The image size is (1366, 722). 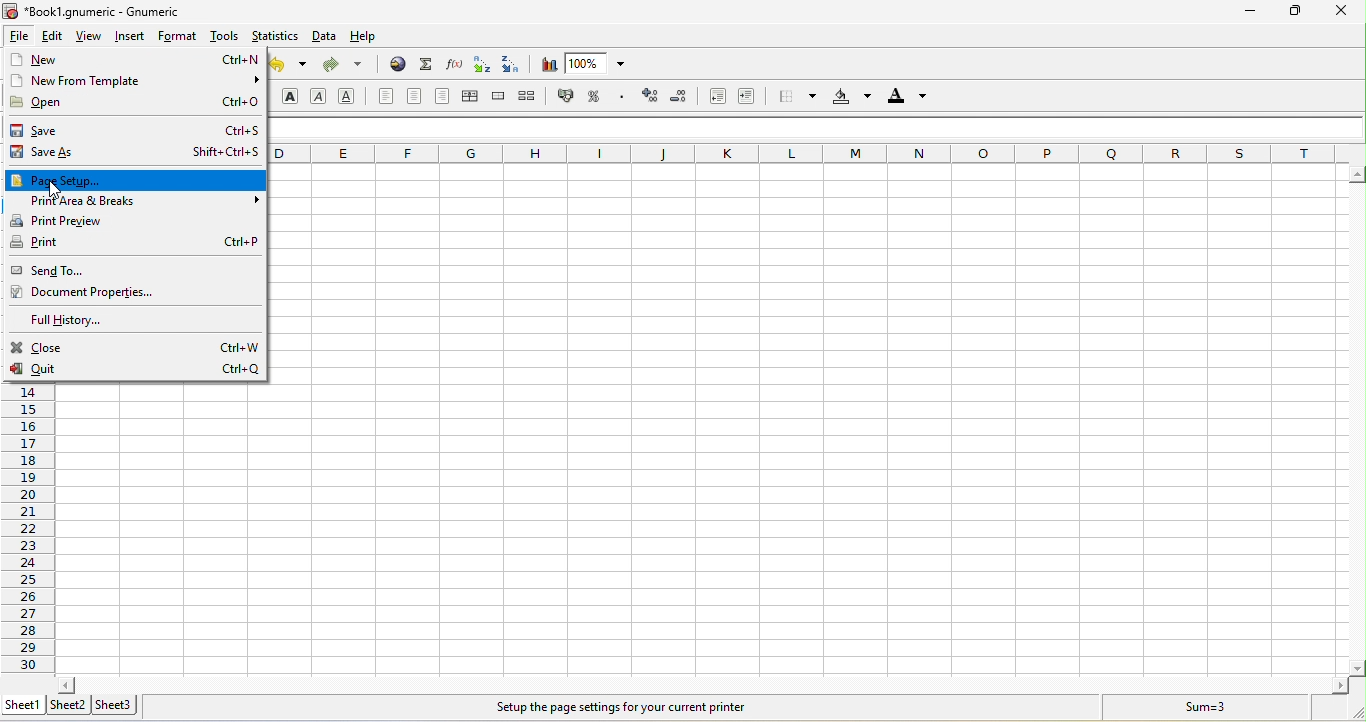 I want to click on horizontal scroll bar, so click(x=700, y=684).